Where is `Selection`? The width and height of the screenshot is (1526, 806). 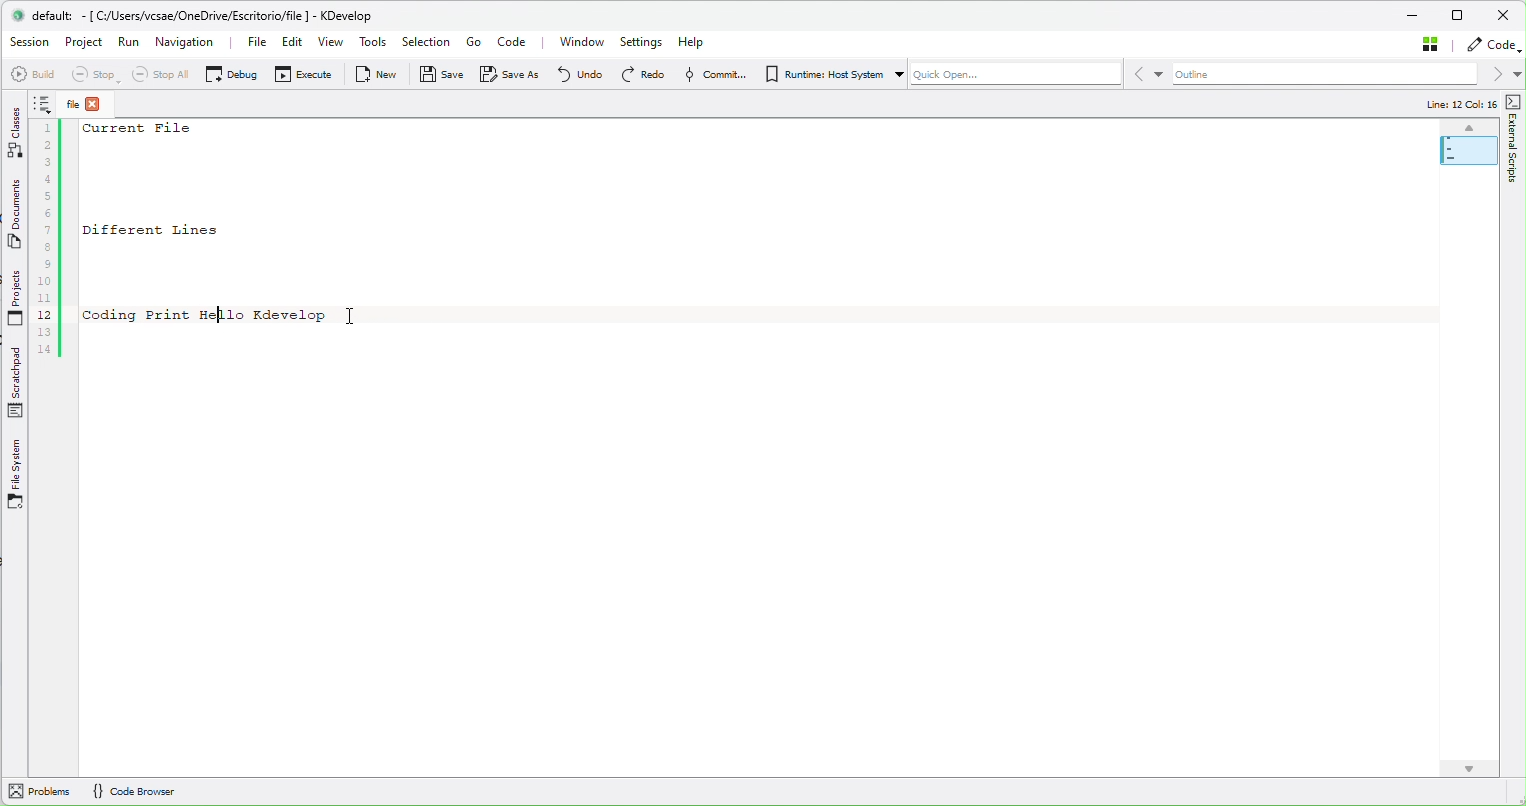 Selection is located at coordinates (427, 41).